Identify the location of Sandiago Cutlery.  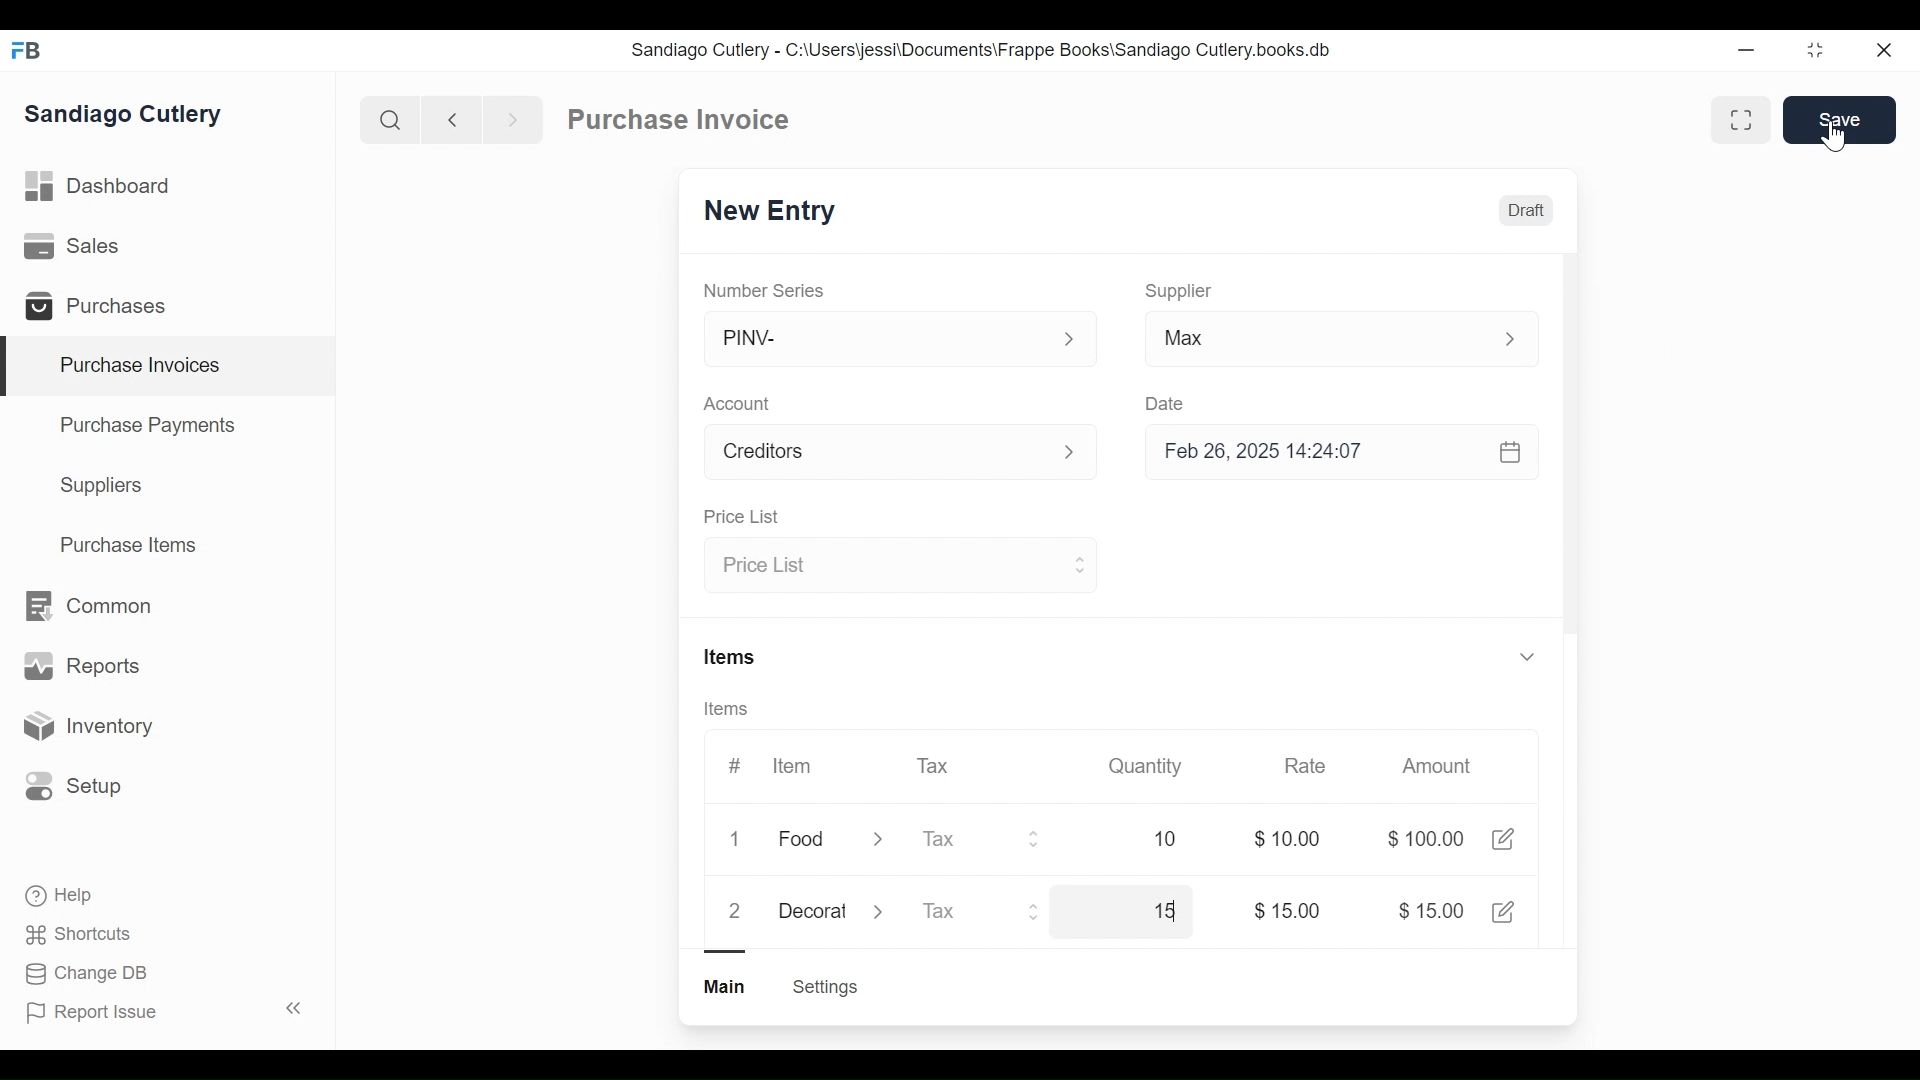
(126, 116).